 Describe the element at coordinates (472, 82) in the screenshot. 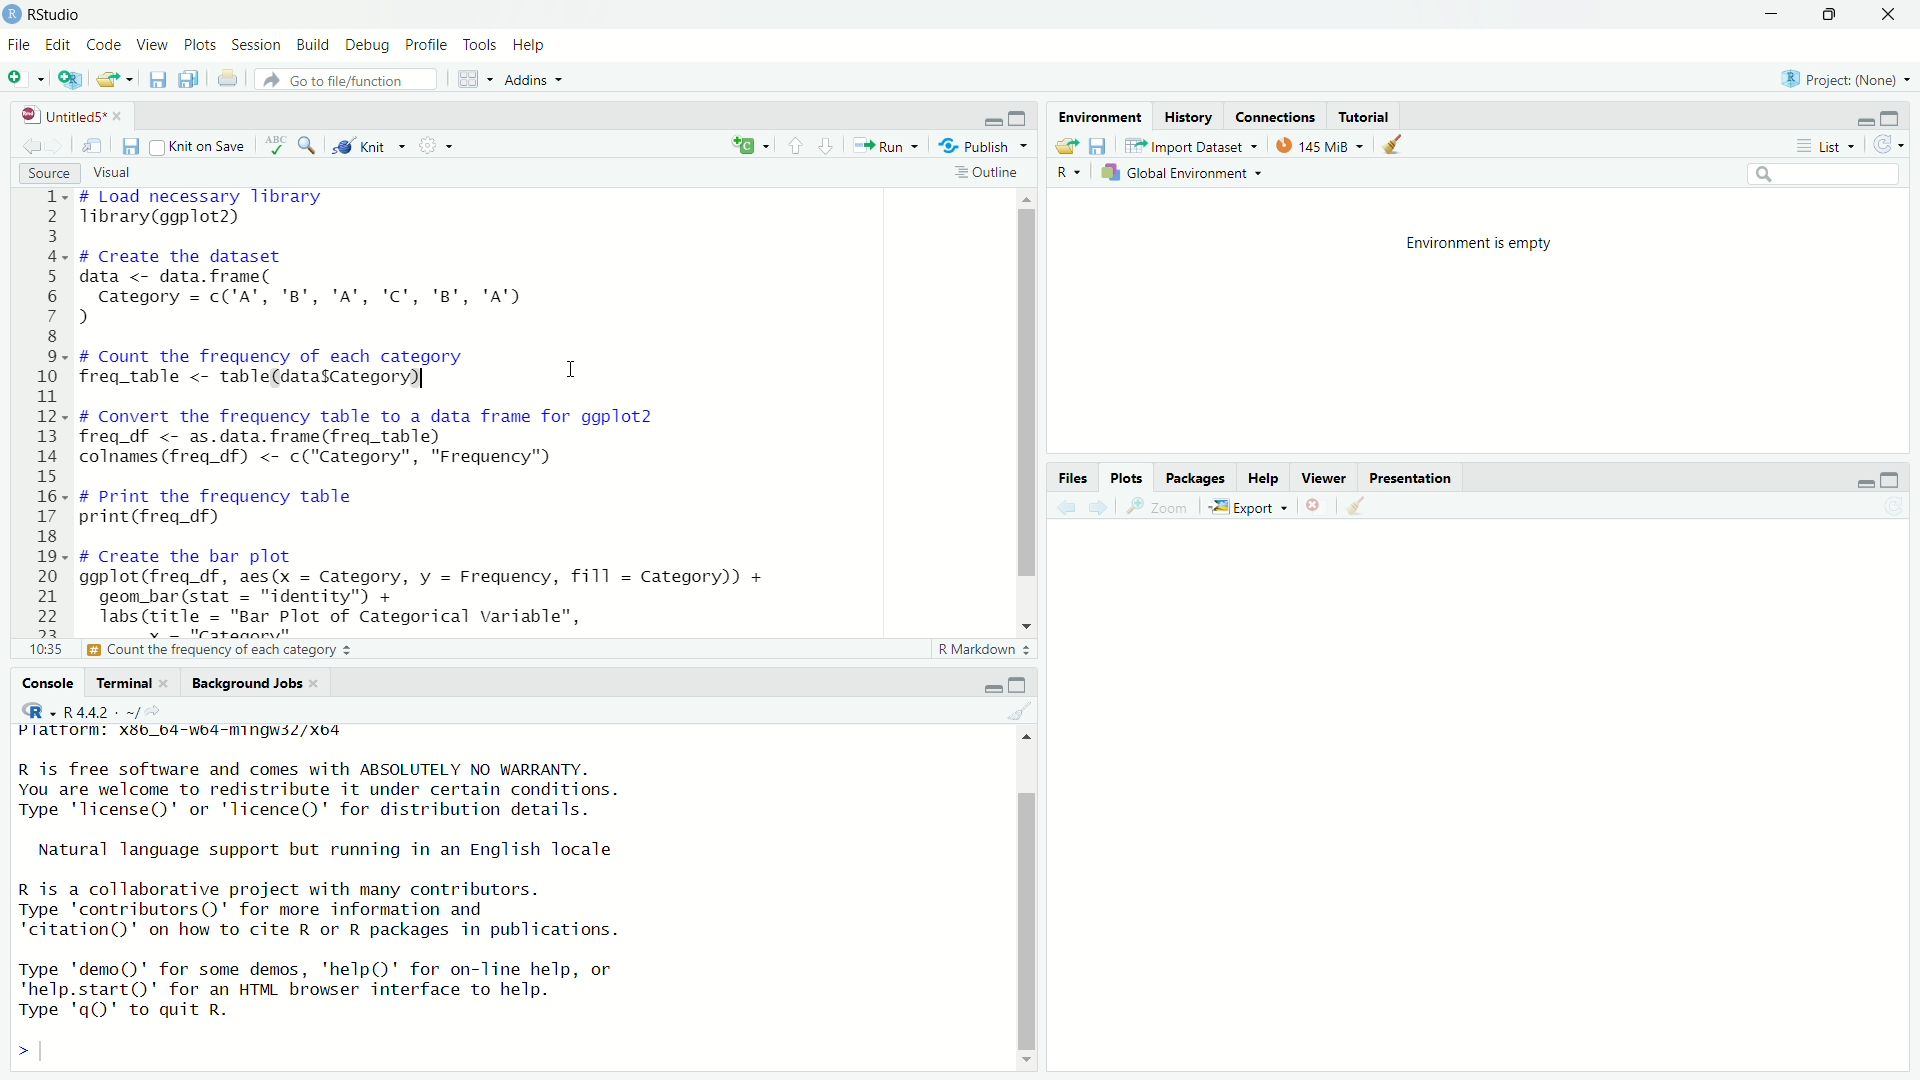

I see `workspace panes` at that location.